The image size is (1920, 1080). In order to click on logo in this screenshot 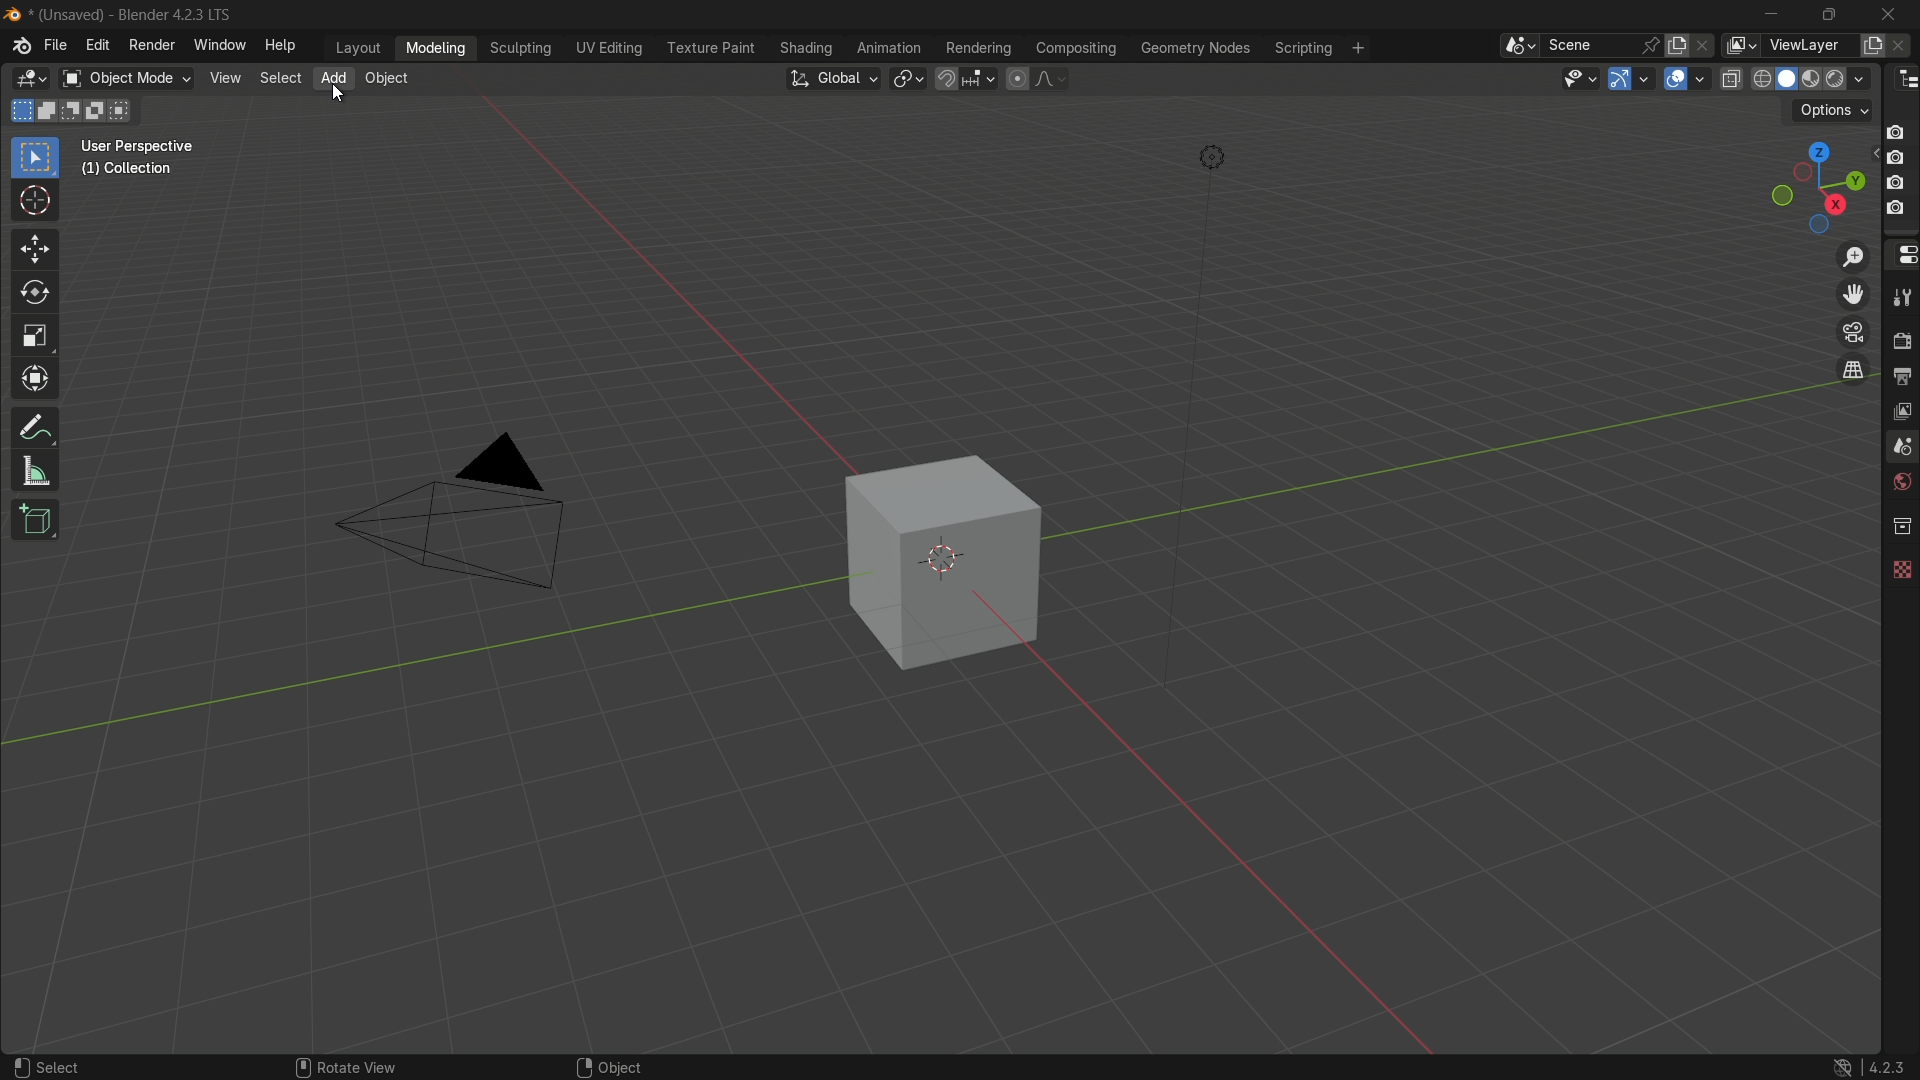, I will do `click(1842, 1068)`.